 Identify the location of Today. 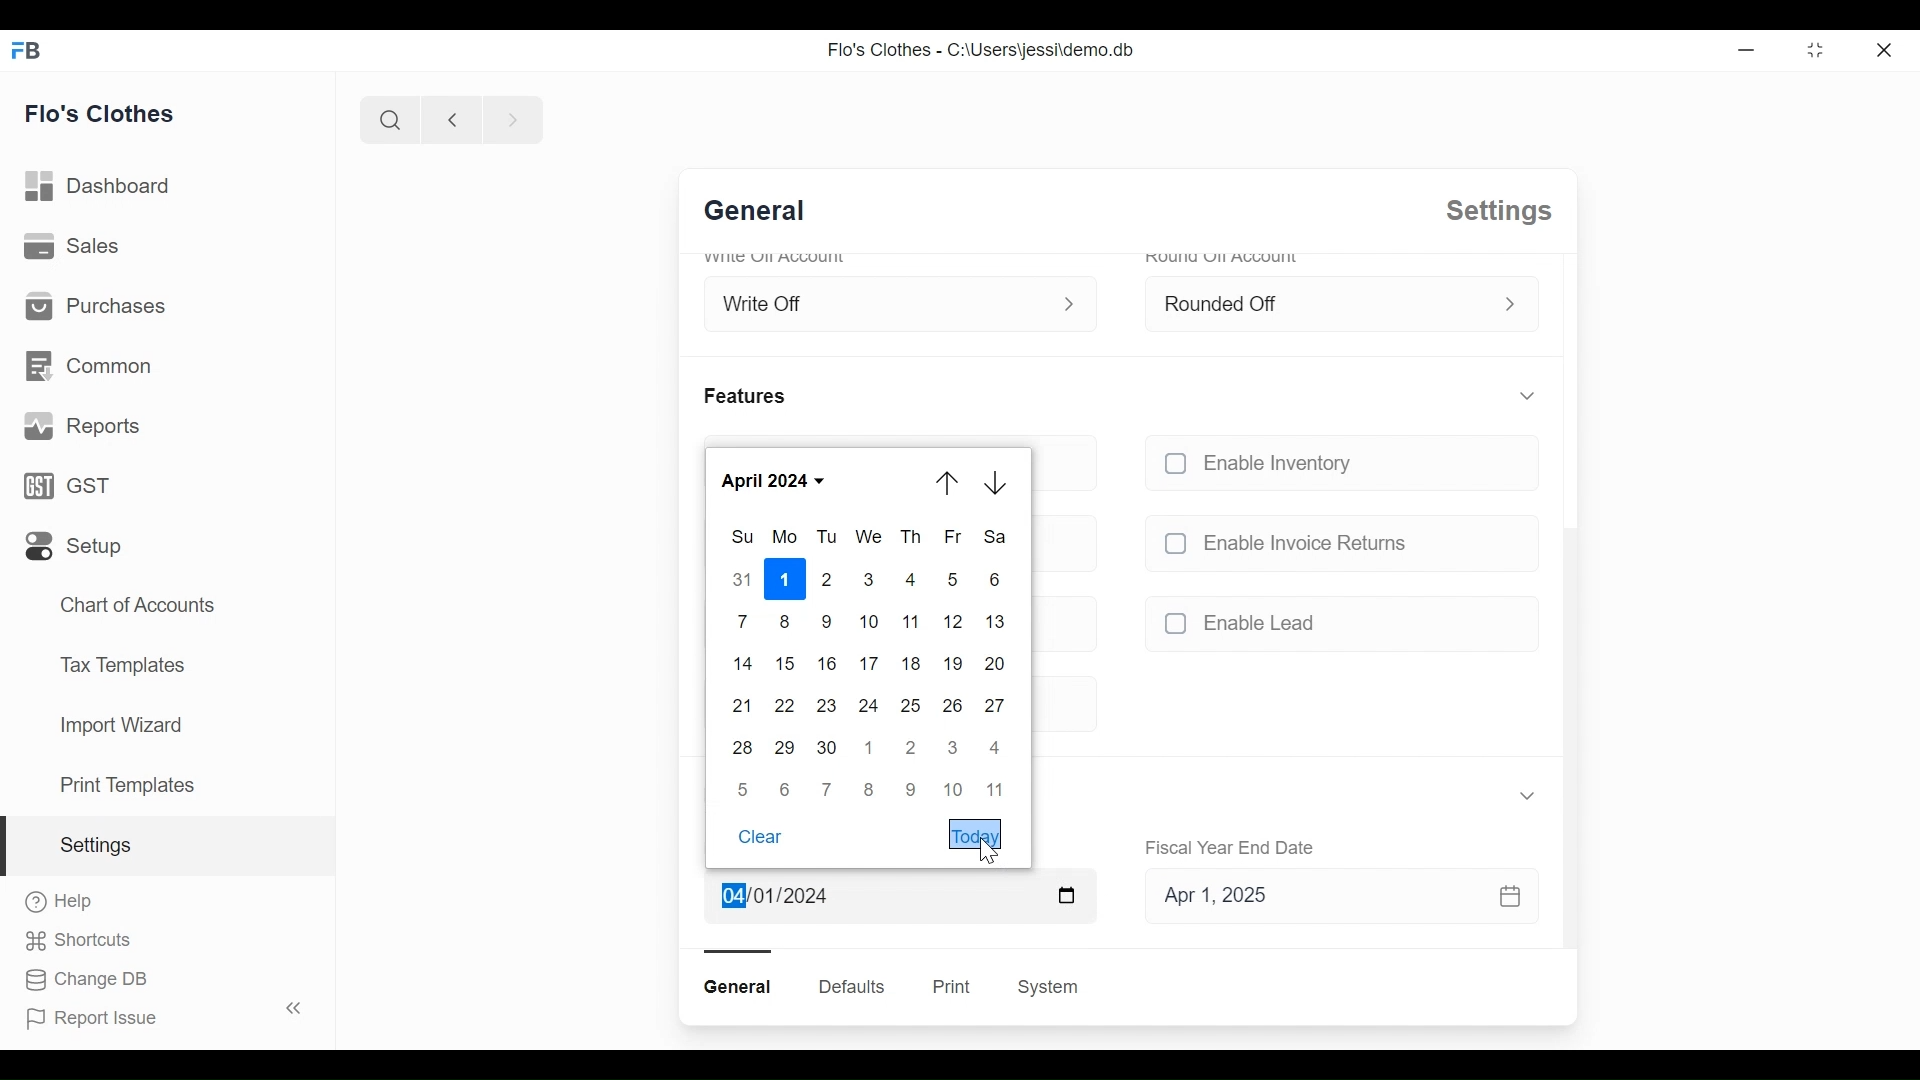
(979, 835).